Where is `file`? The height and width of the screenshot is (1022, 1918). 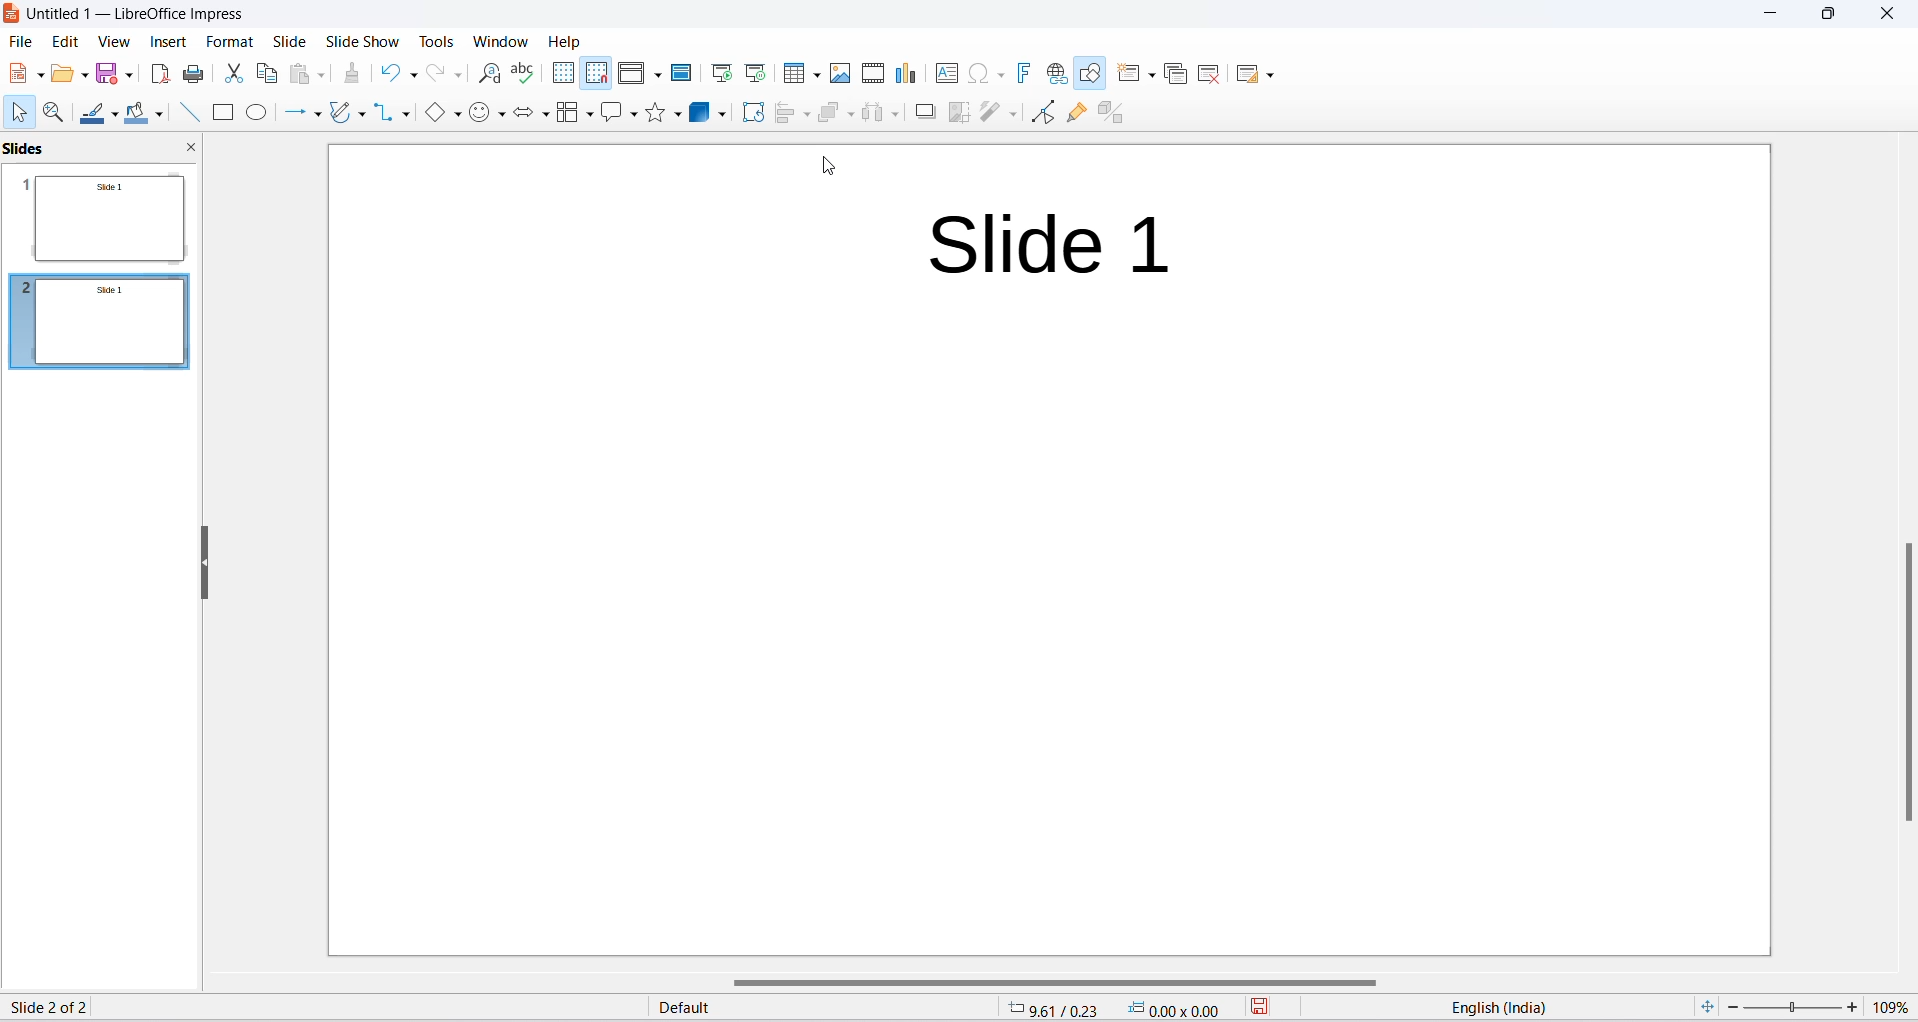 file is located at coordinates (21, 42).